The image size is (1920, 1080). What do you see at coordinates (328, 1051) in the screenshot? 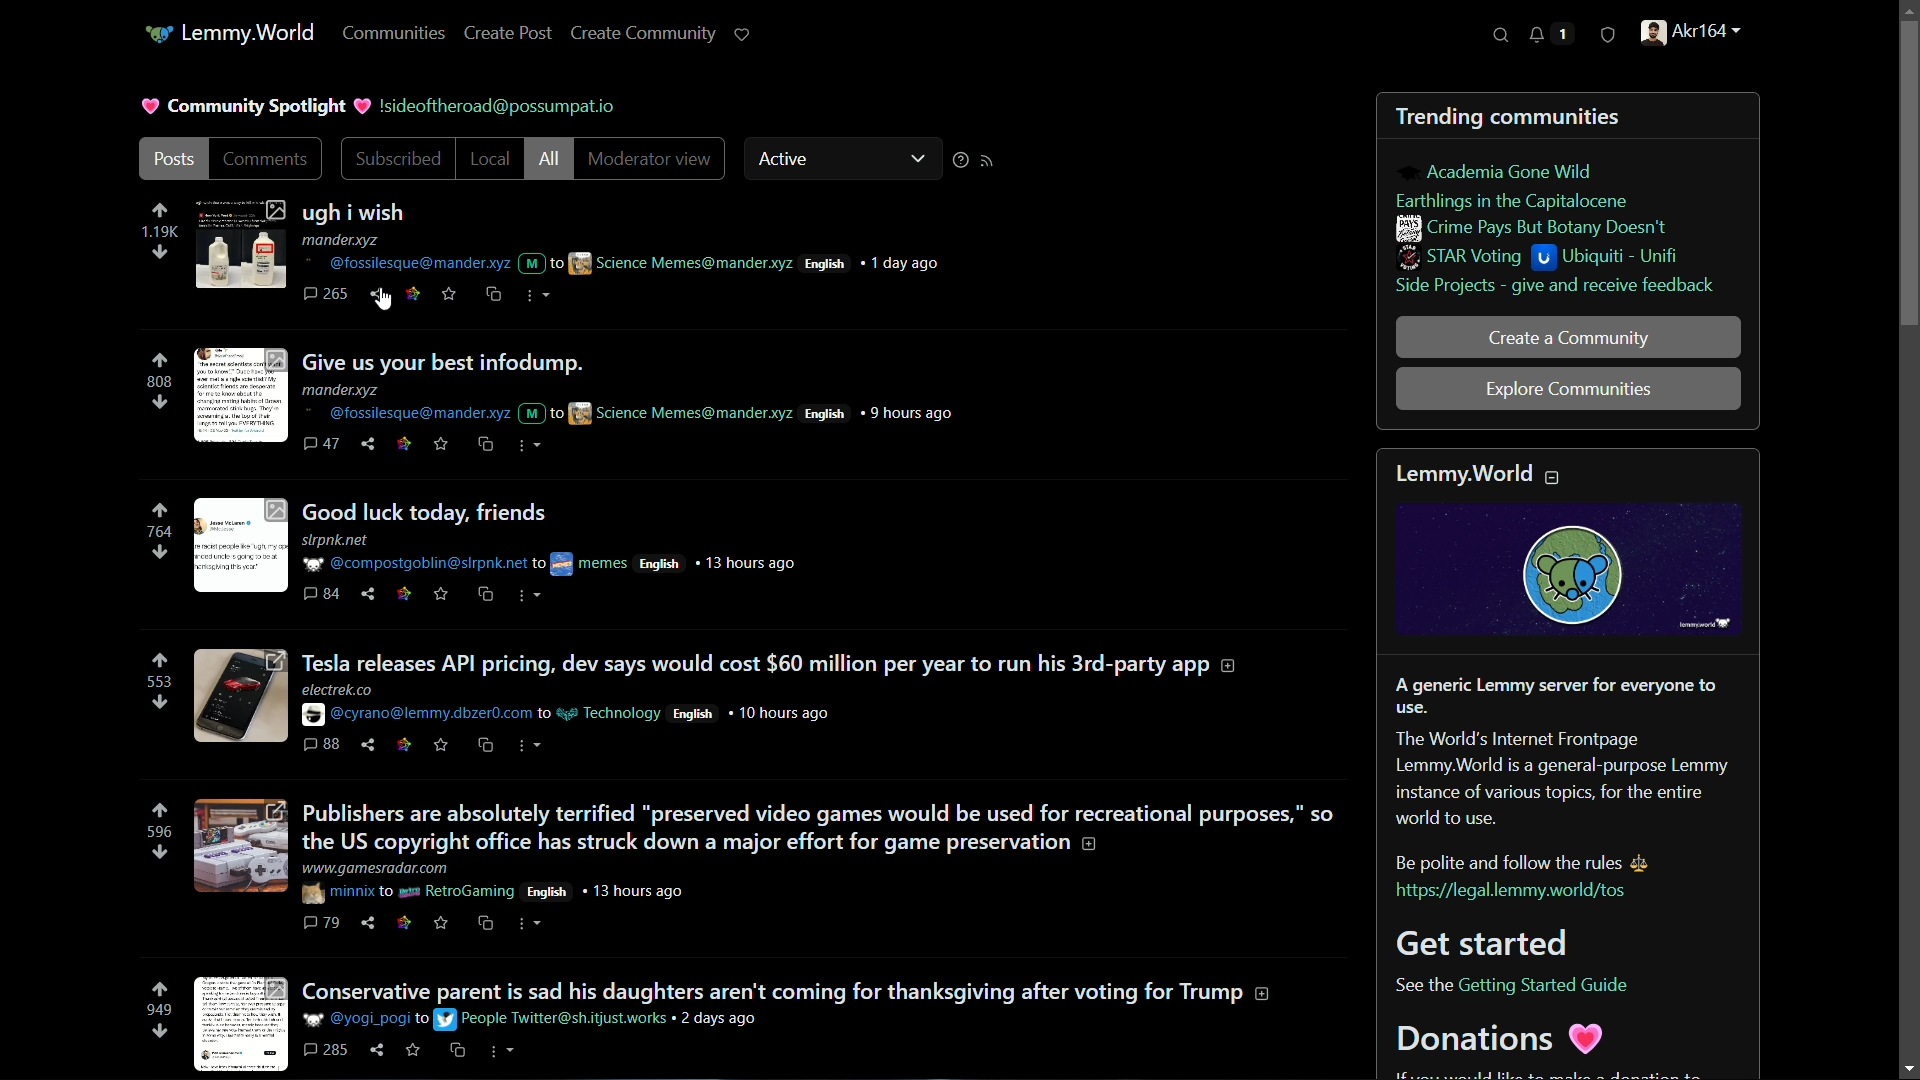
I see `285 comments` at bounding box center [328, 1051].